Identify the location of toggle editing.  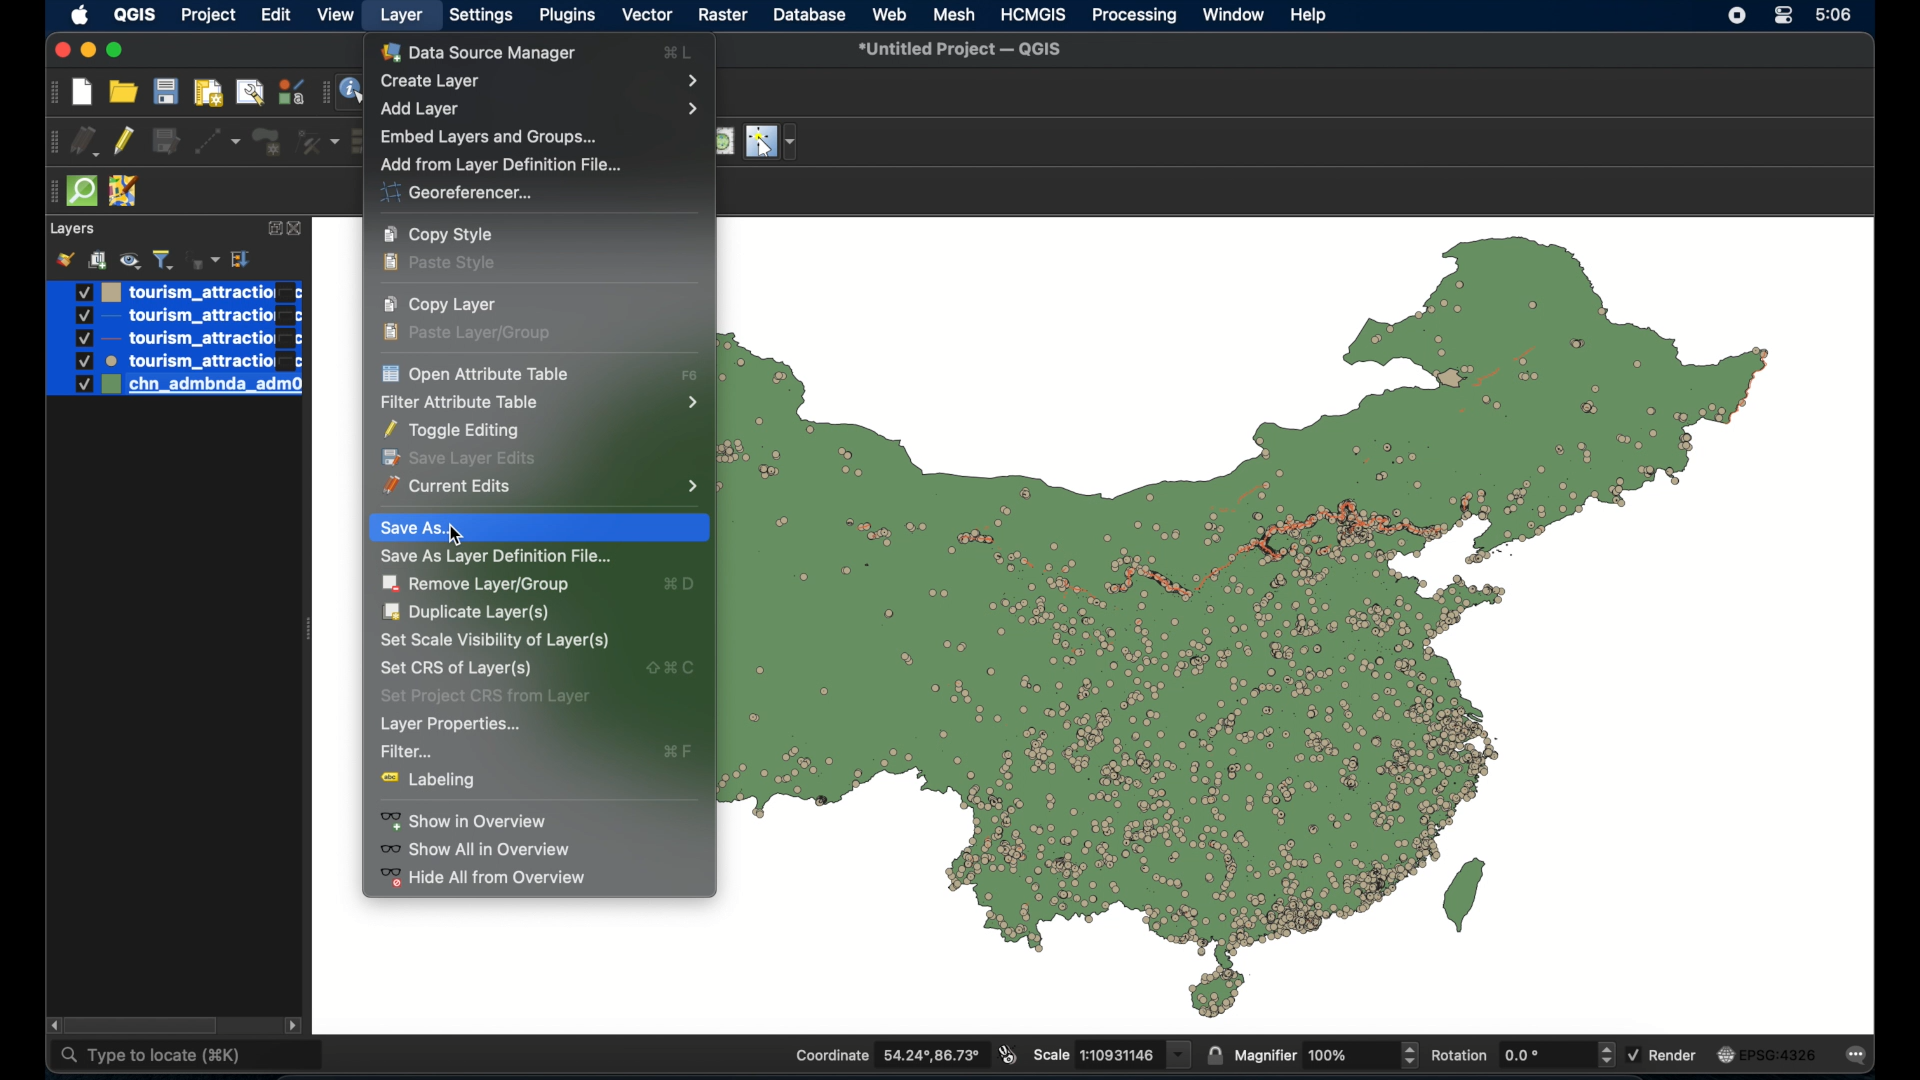
(126, 142).